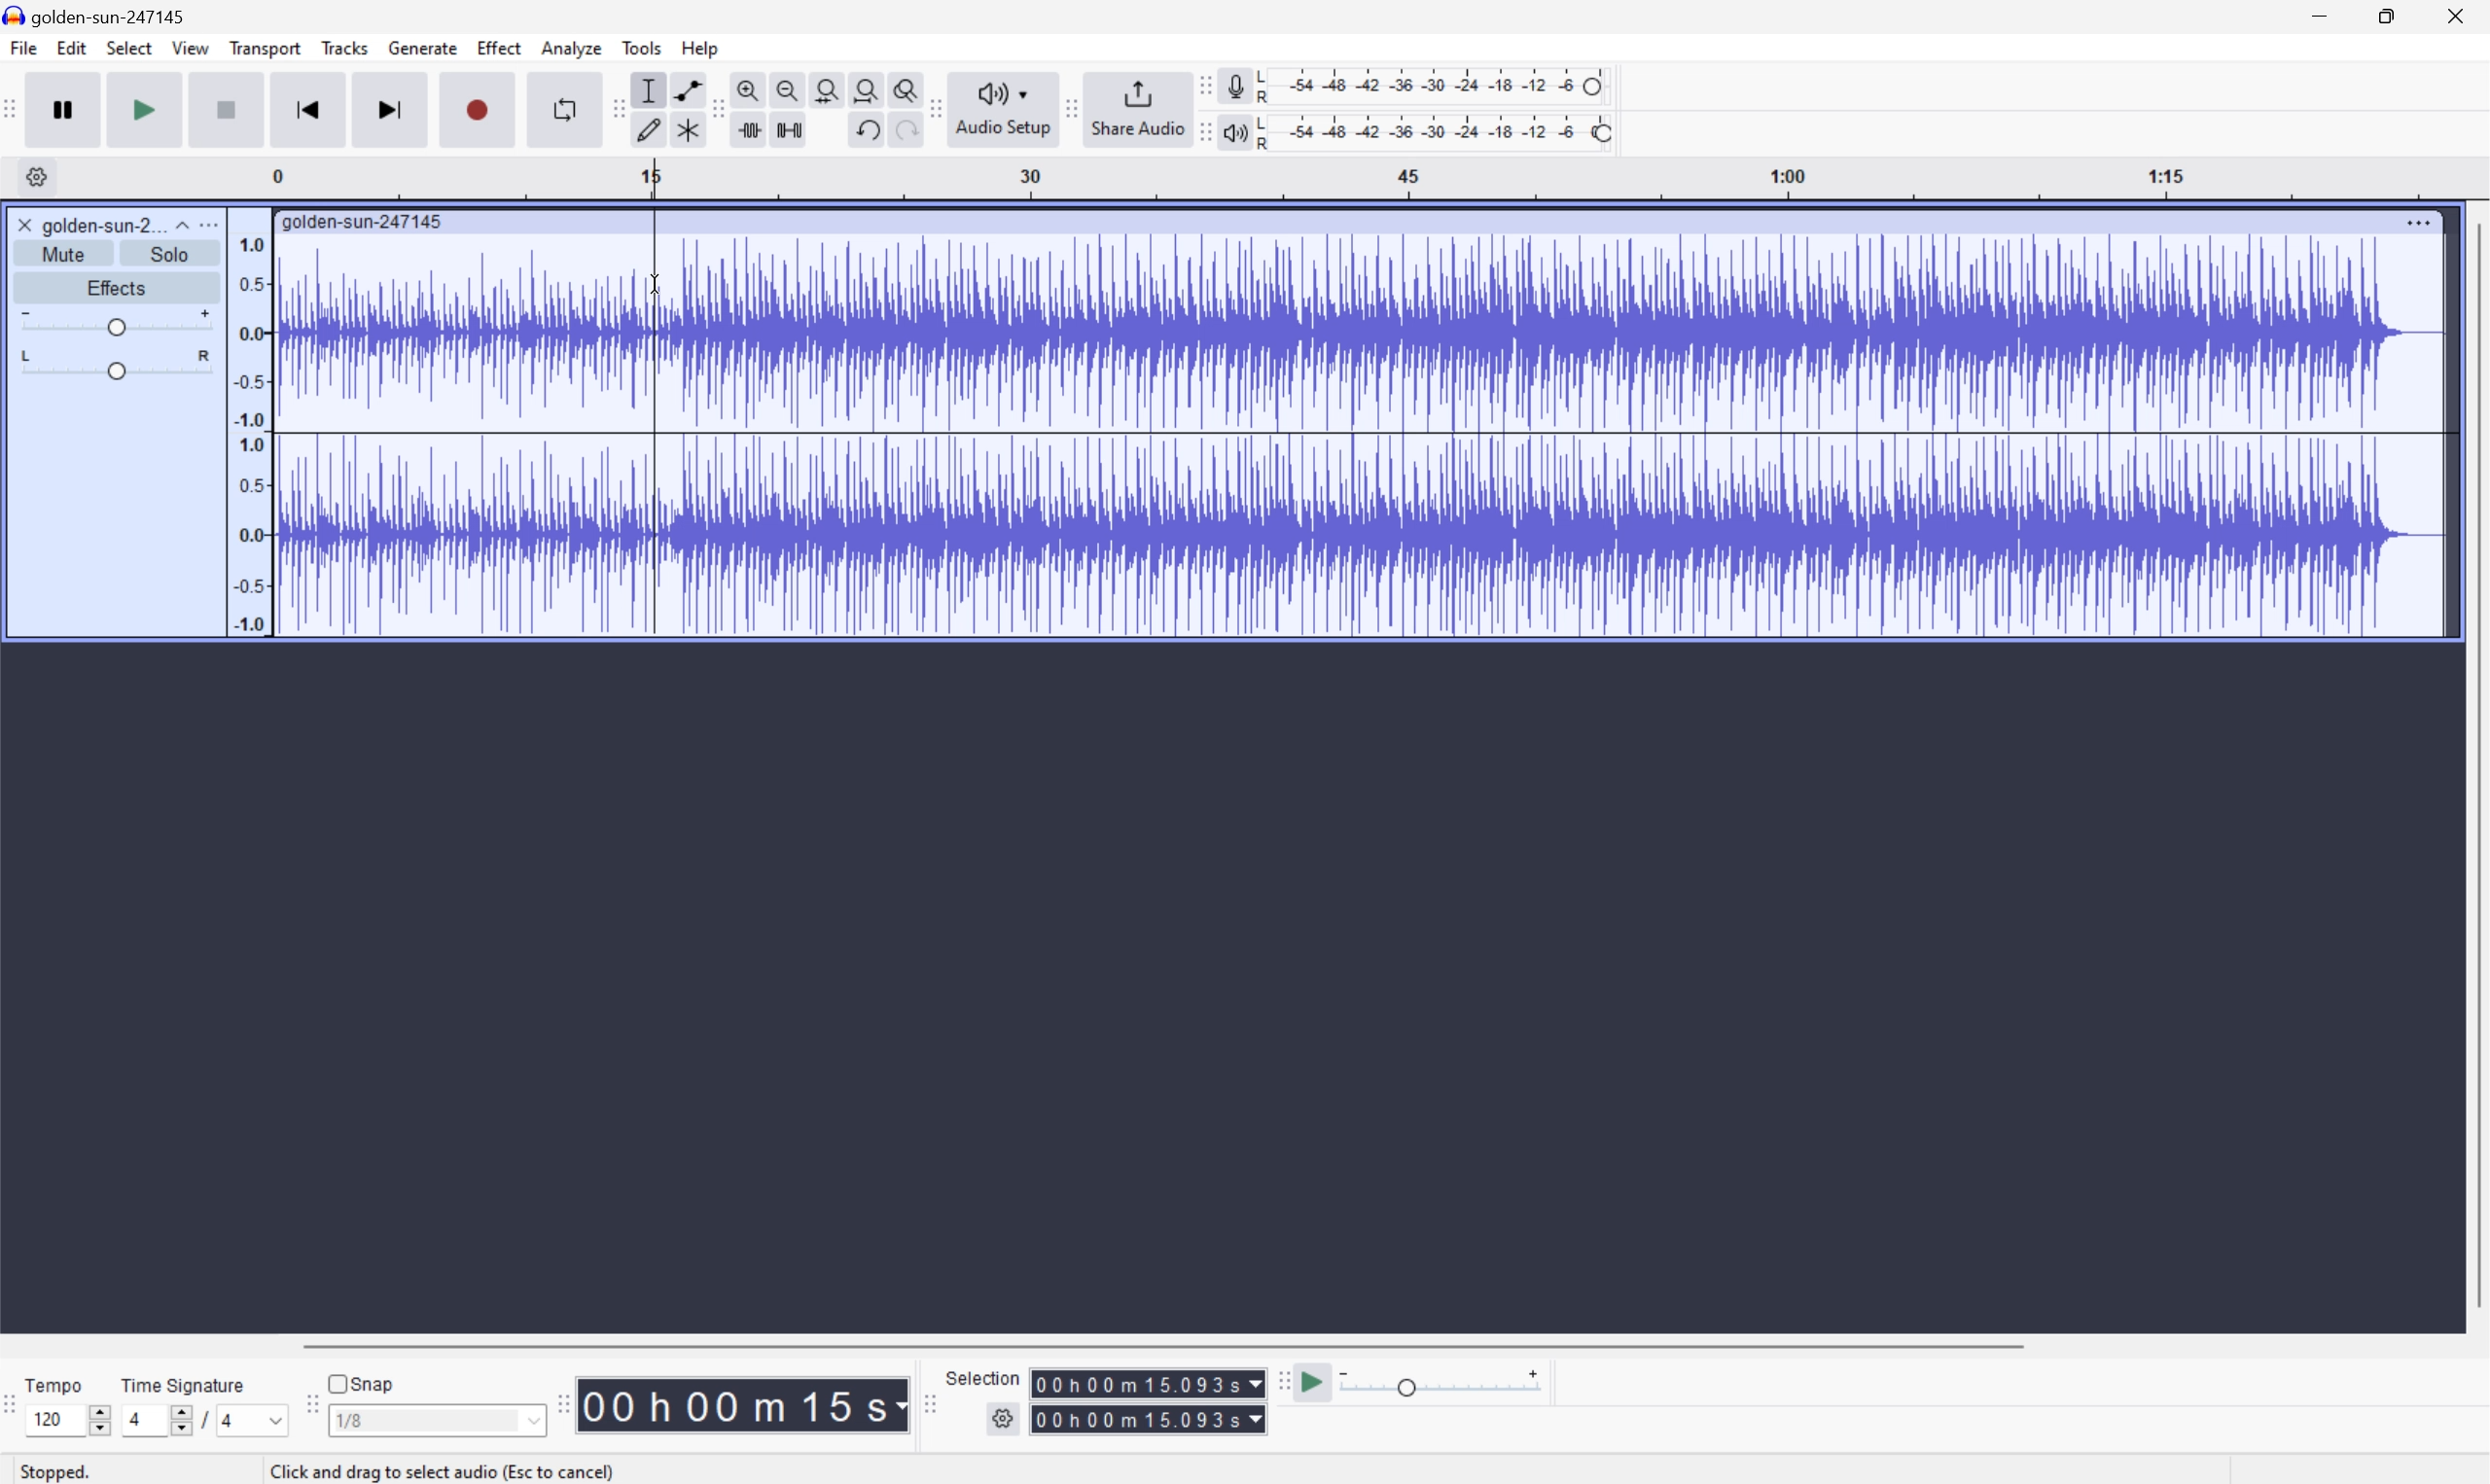 The image size is (2490, 1484). What do you see at coordinates (179, 220) in the screenshot?
I see `Drop Down` at bounding box center [179, 220].